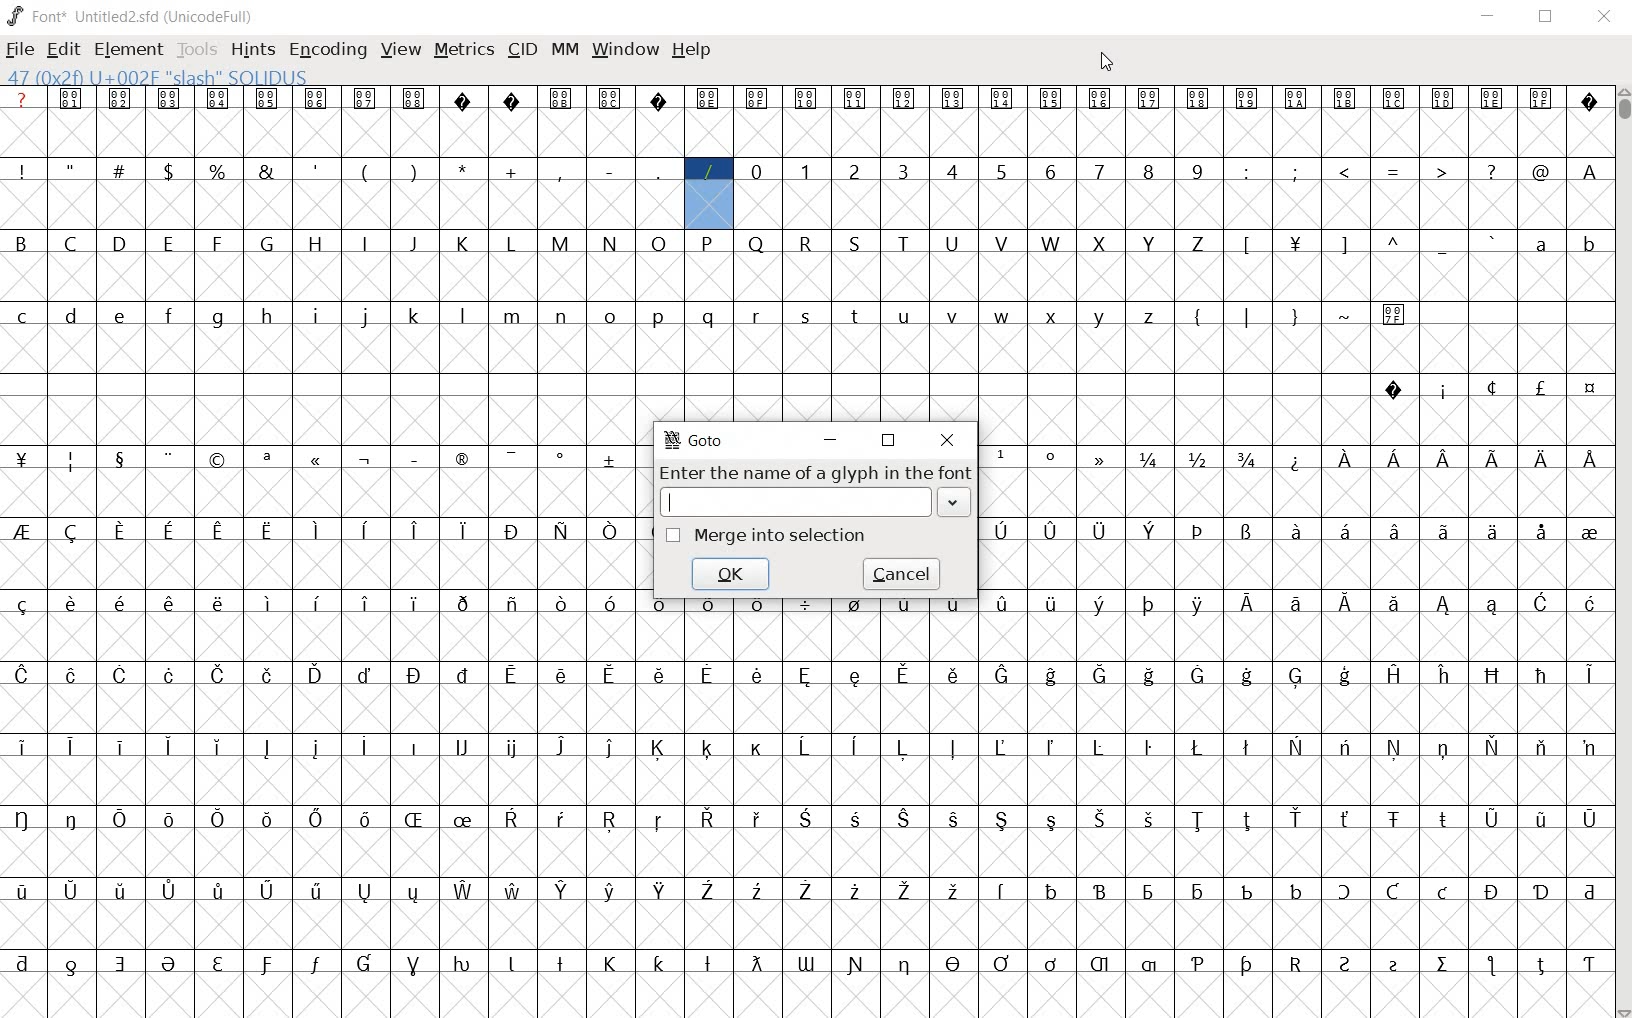 The width and height of the screenshot is (1632, 1018). Describe the element at coordinates (318, 461) in the screenshot. I see `glyph` at that location.